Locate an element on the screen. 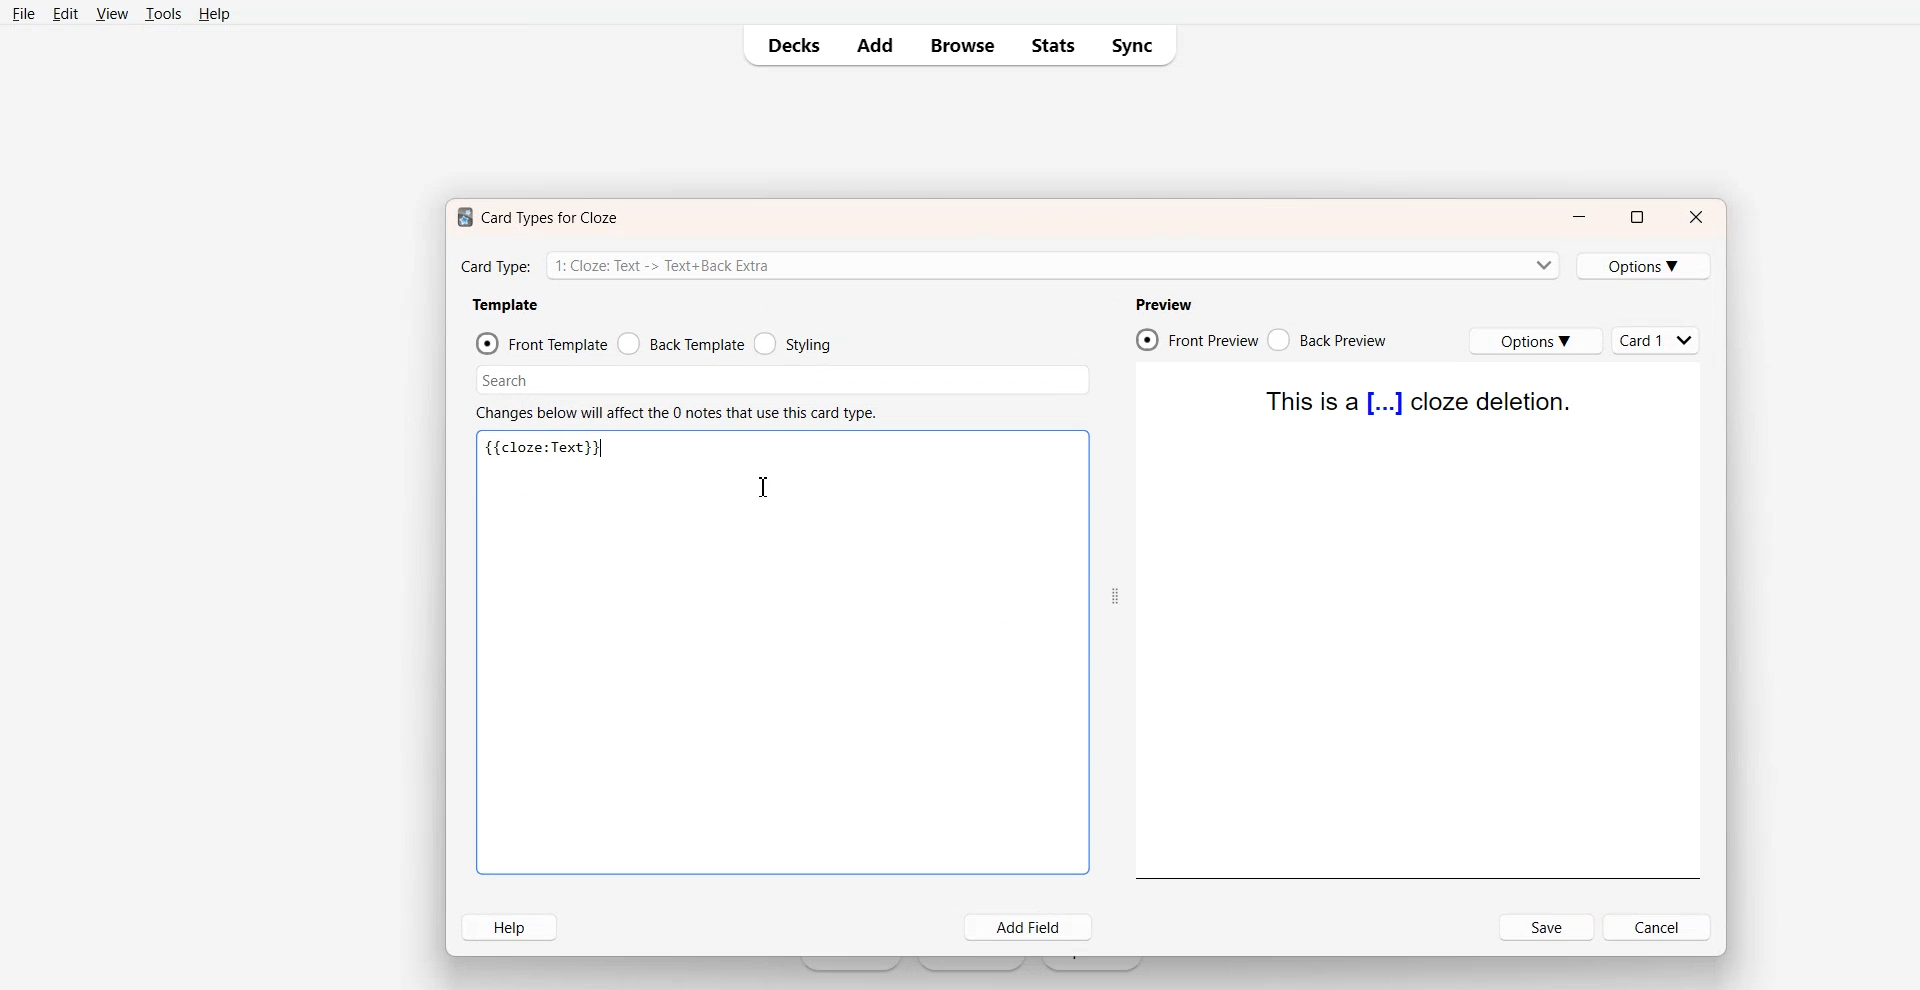  Options is located at coordinates (1645, 266).